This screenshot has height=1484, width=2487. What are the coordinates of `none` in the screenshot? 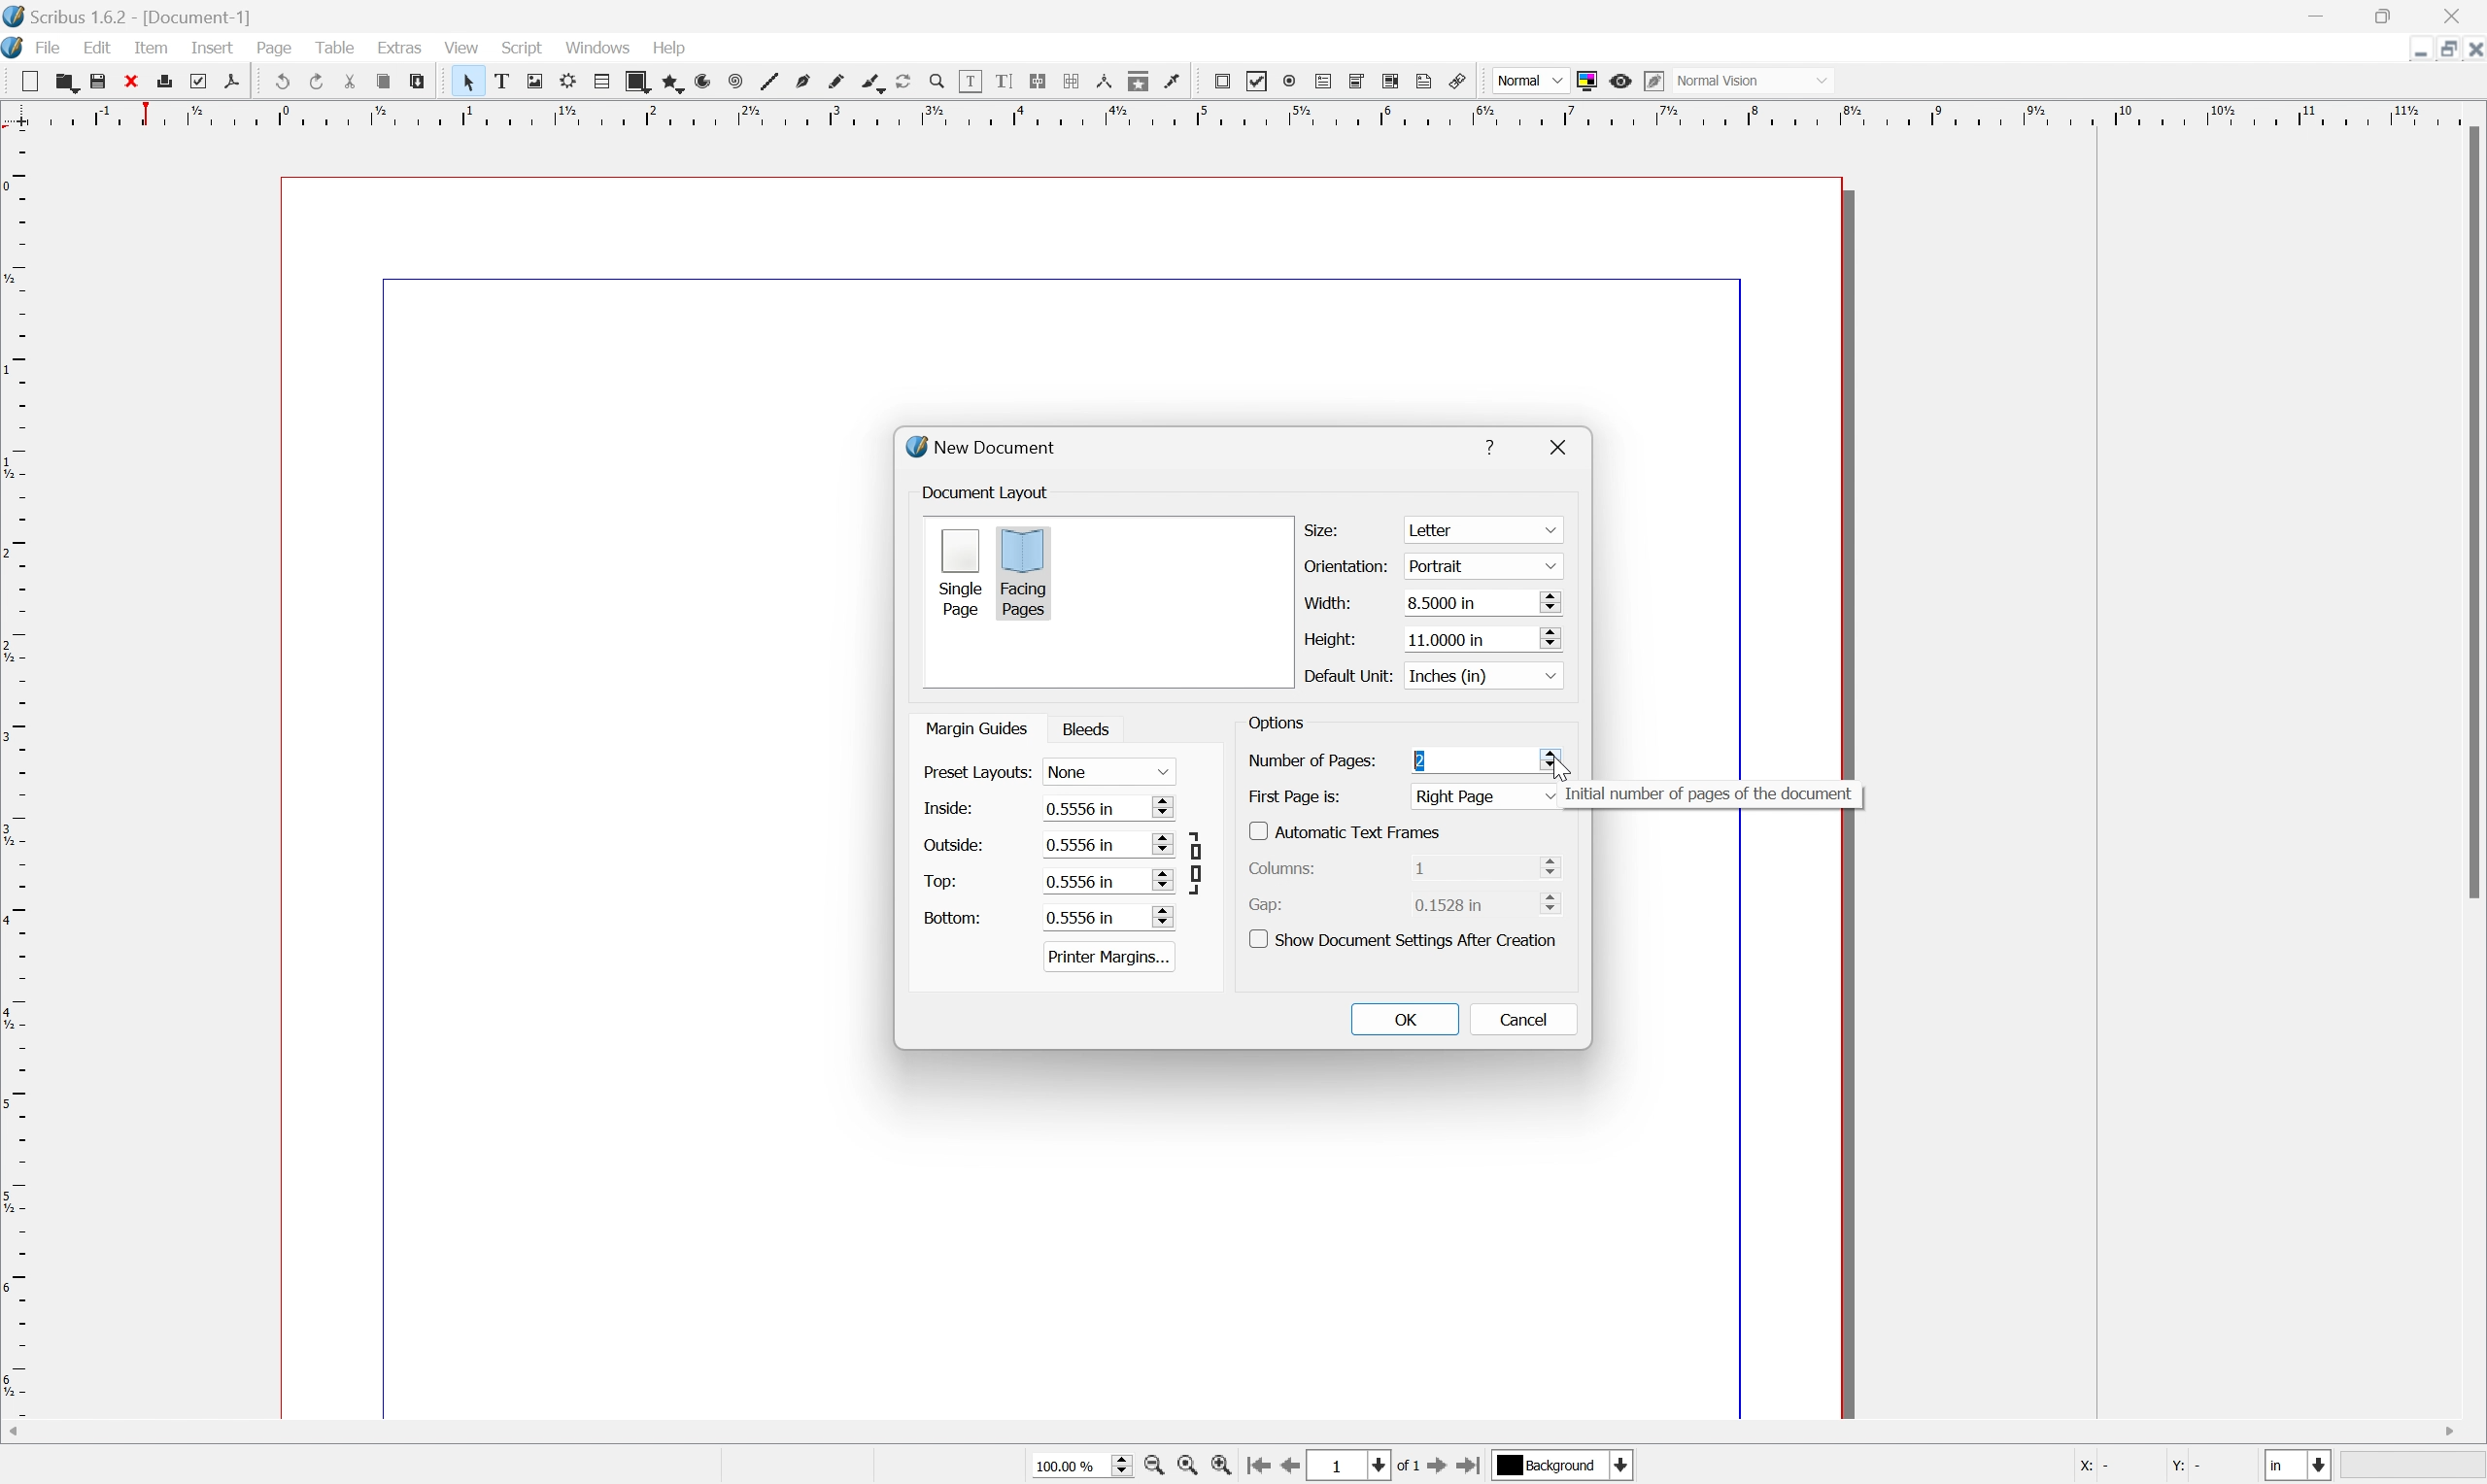 It's located at (1113, 772).